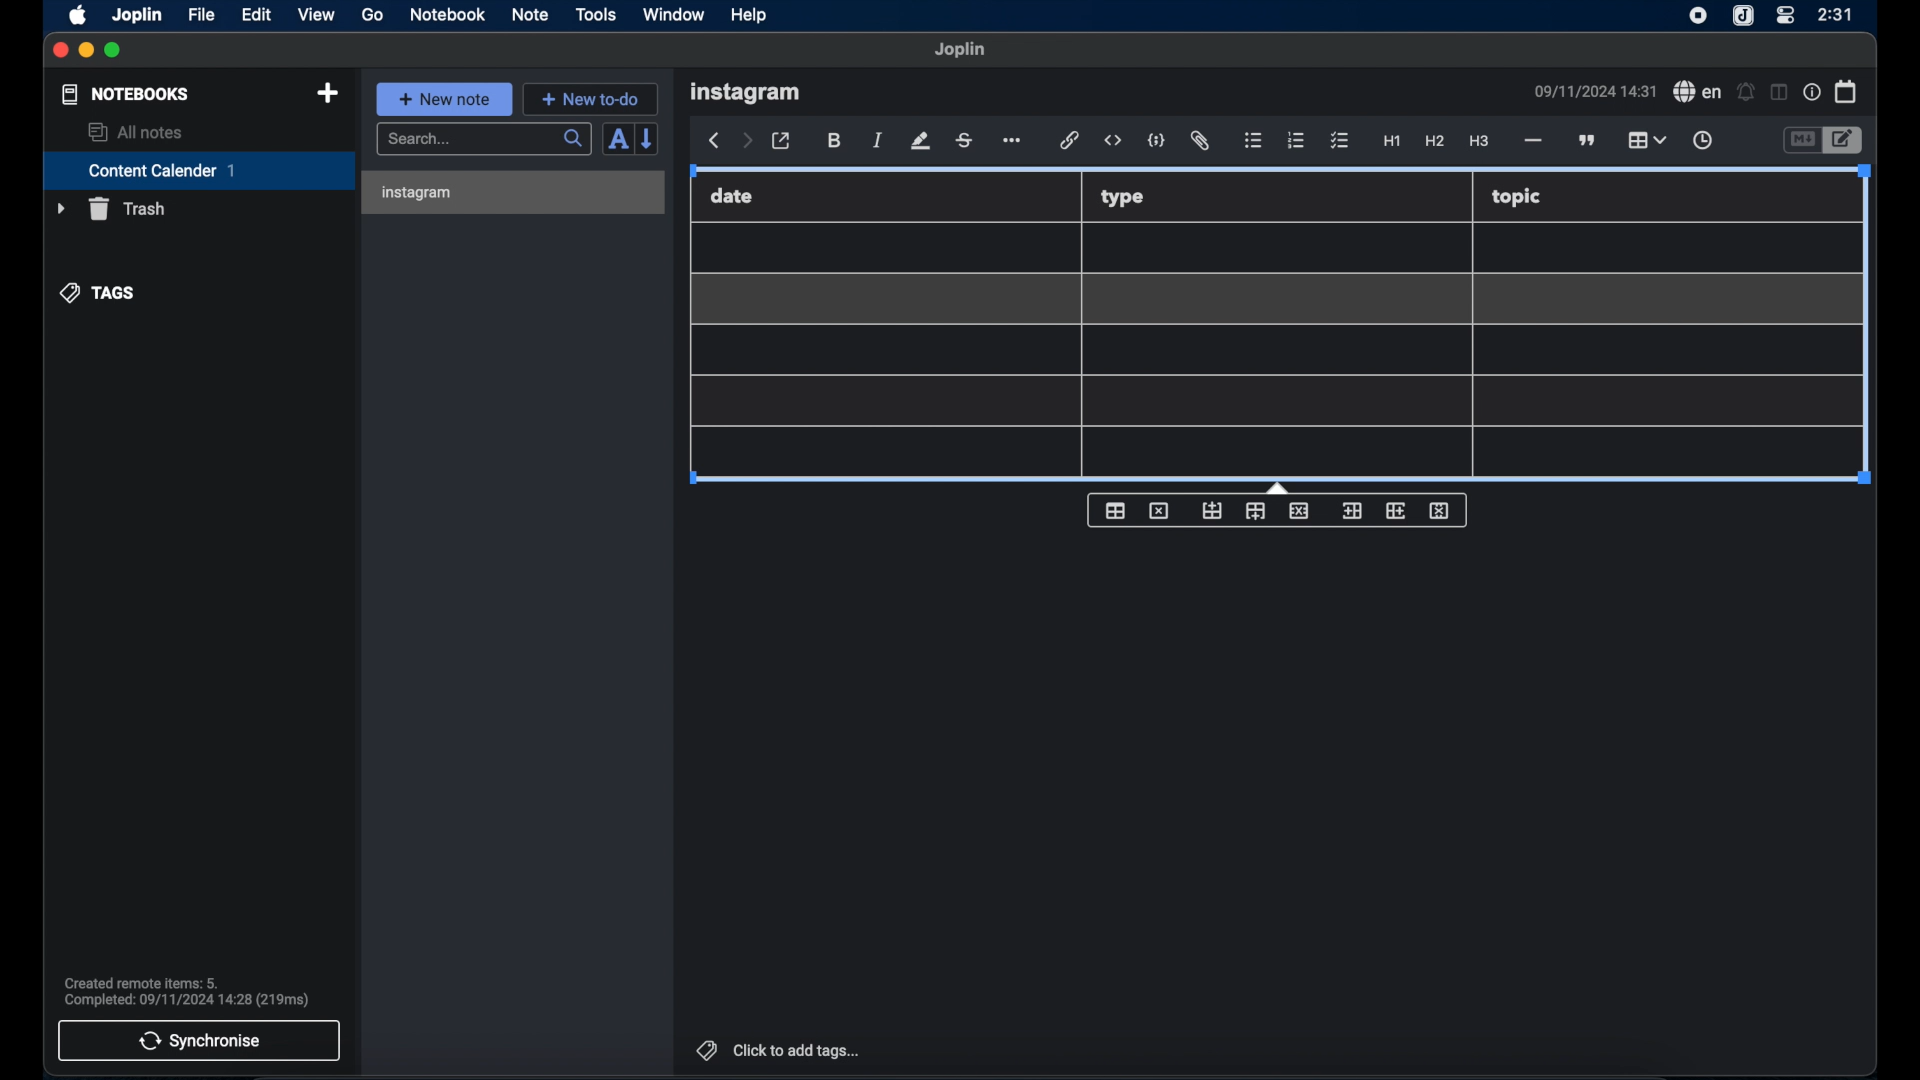 Image resolution: width=1920 pixels, height=1080 pixels. I want to click on edit, so click(258, 16).